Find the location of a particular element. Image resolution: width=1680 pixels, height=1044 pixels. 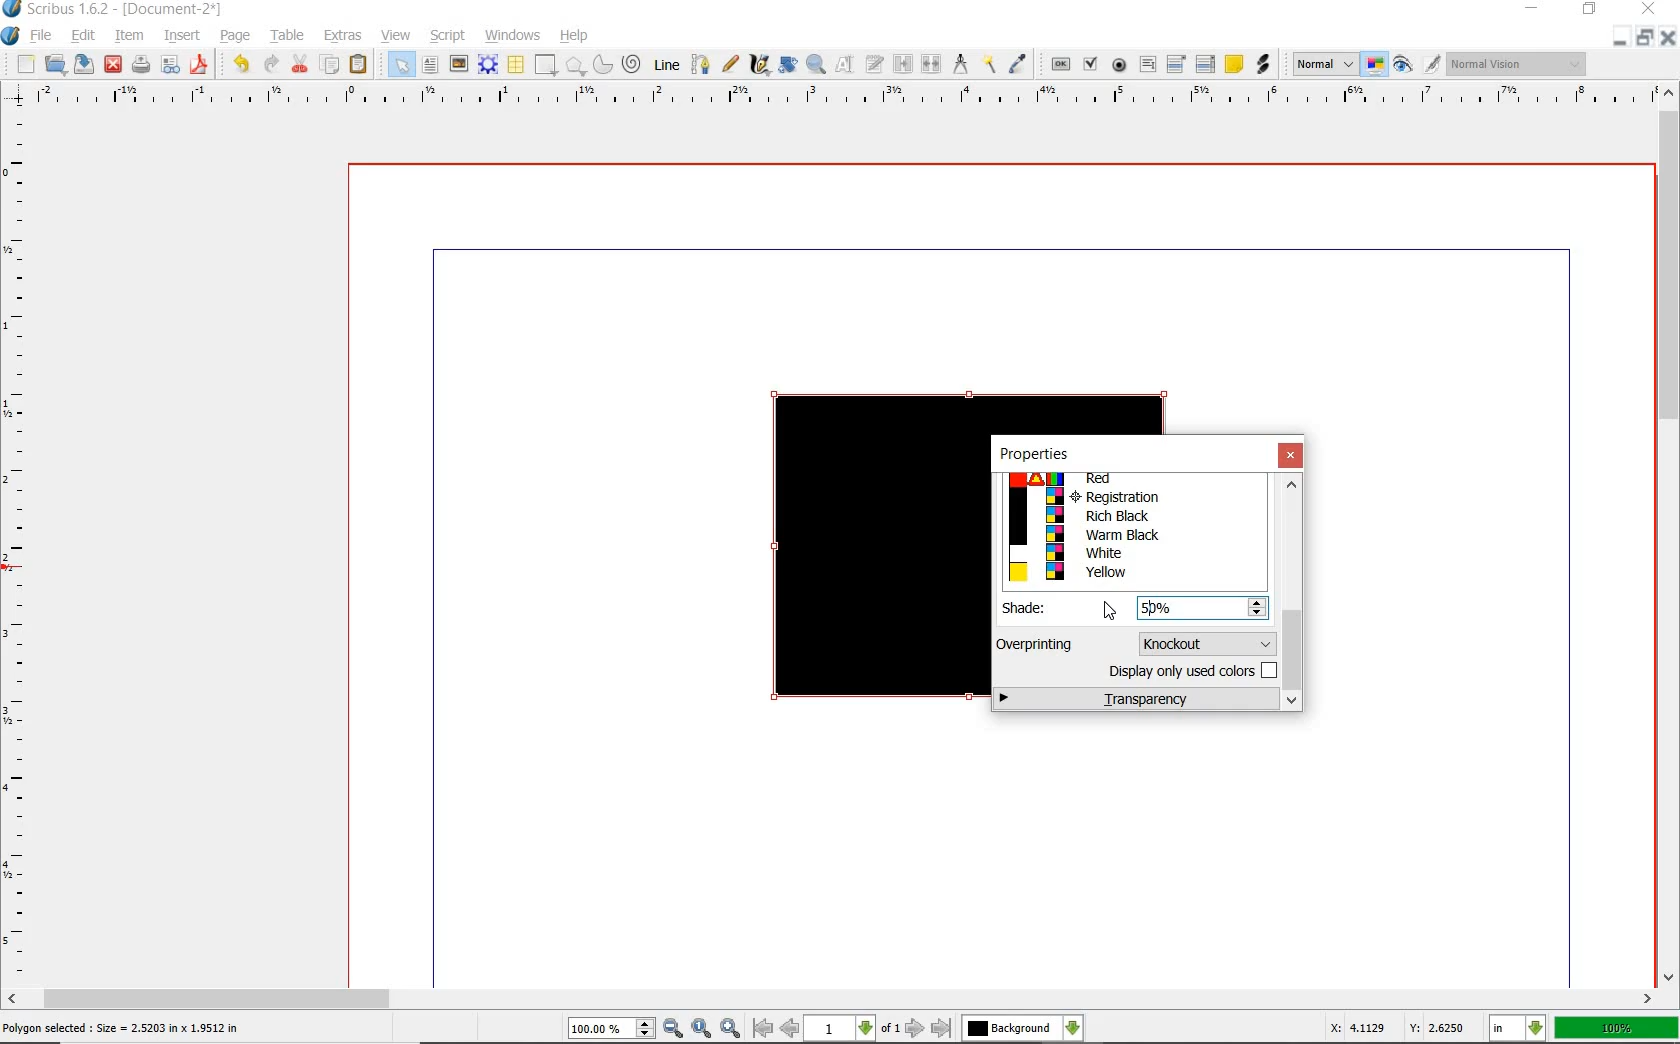

item is located at coordinates (131, 35).